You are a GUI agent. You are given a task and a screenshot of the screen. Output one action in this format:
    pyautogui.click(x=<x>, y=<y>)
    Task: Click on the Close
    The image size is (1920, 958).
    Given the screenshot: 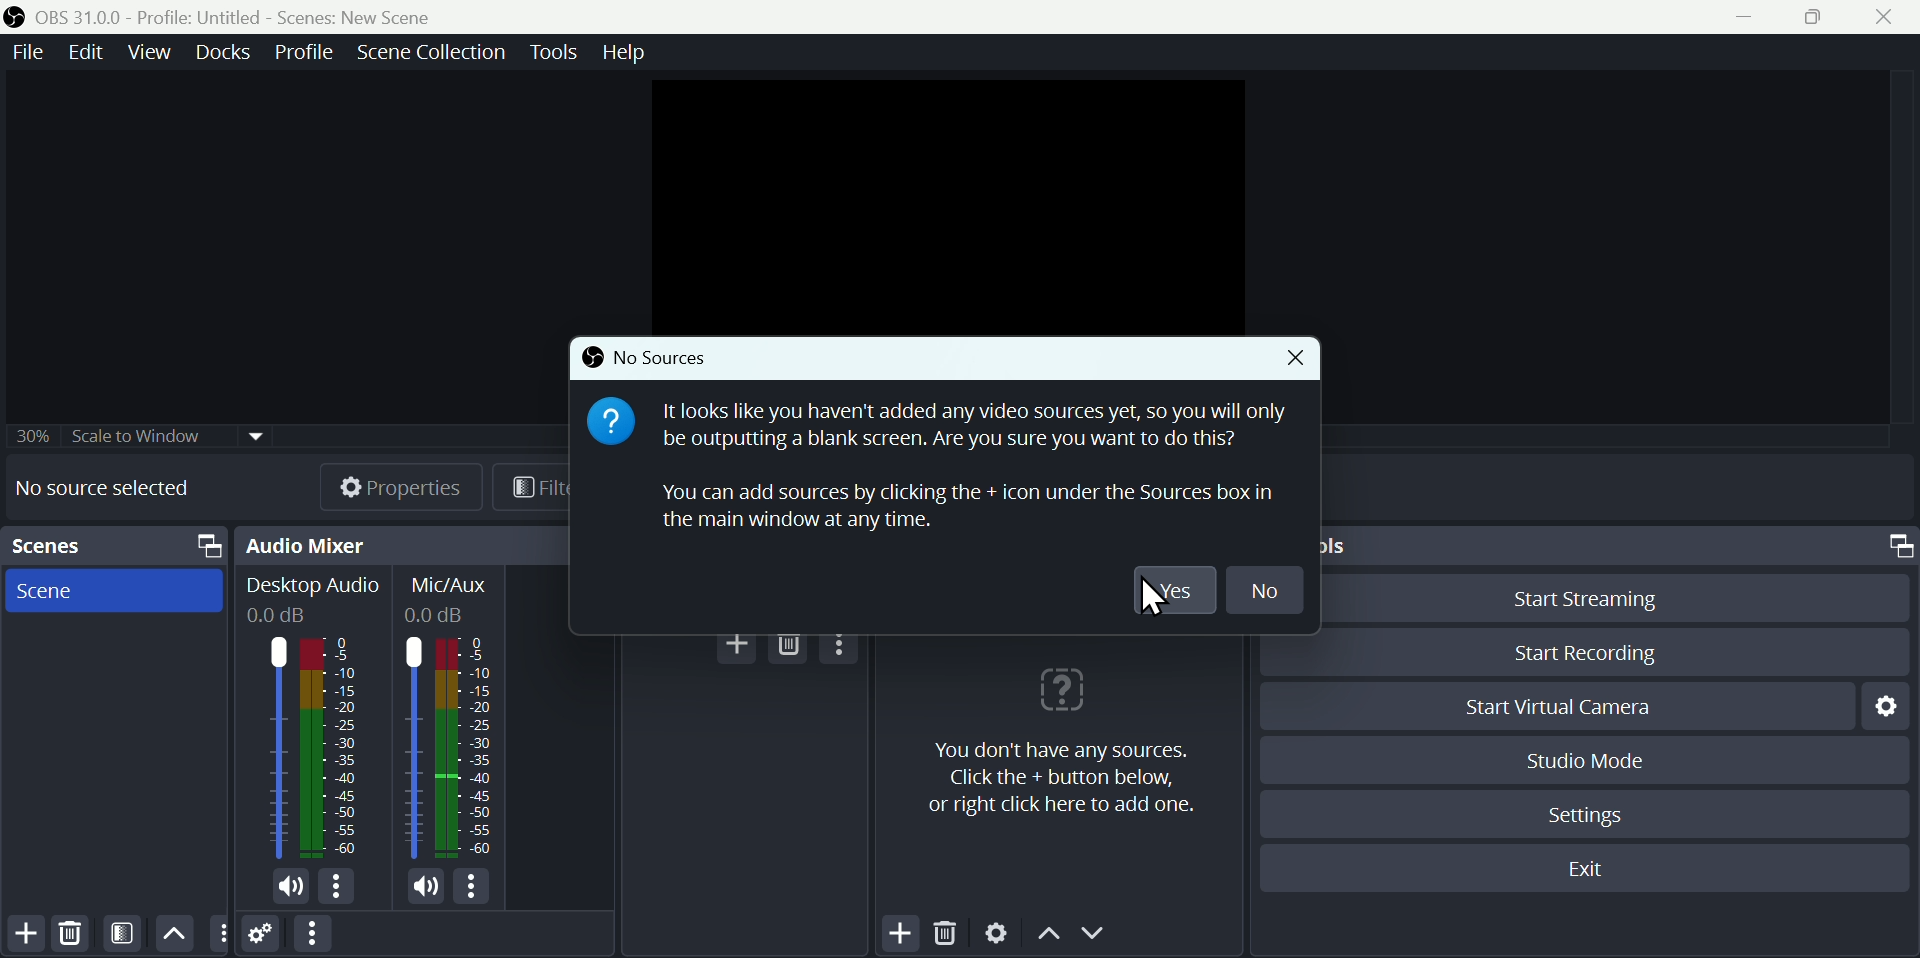 What is the action you would take?
    pyautogui.click(x=1889, y=18)
    